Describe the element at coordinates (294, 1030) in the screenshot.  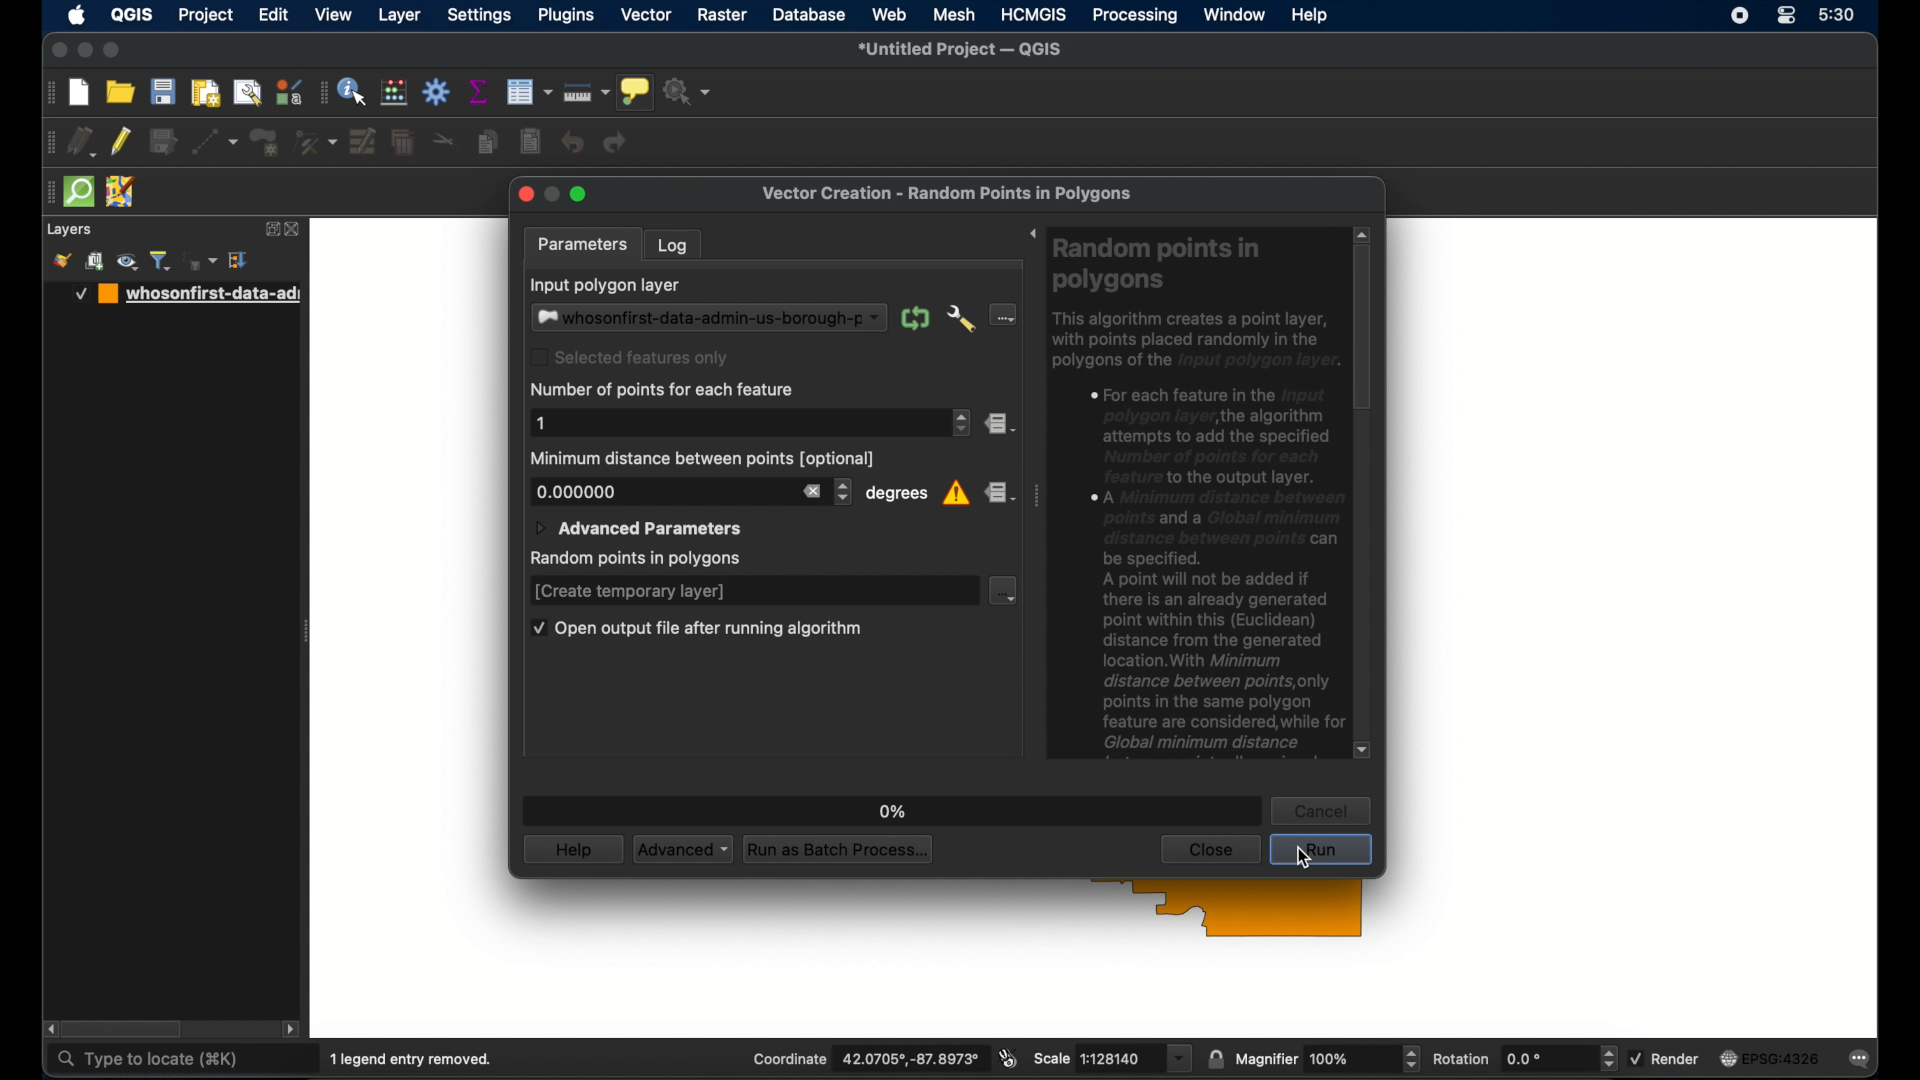
I see `scroll right arrow` at that location.